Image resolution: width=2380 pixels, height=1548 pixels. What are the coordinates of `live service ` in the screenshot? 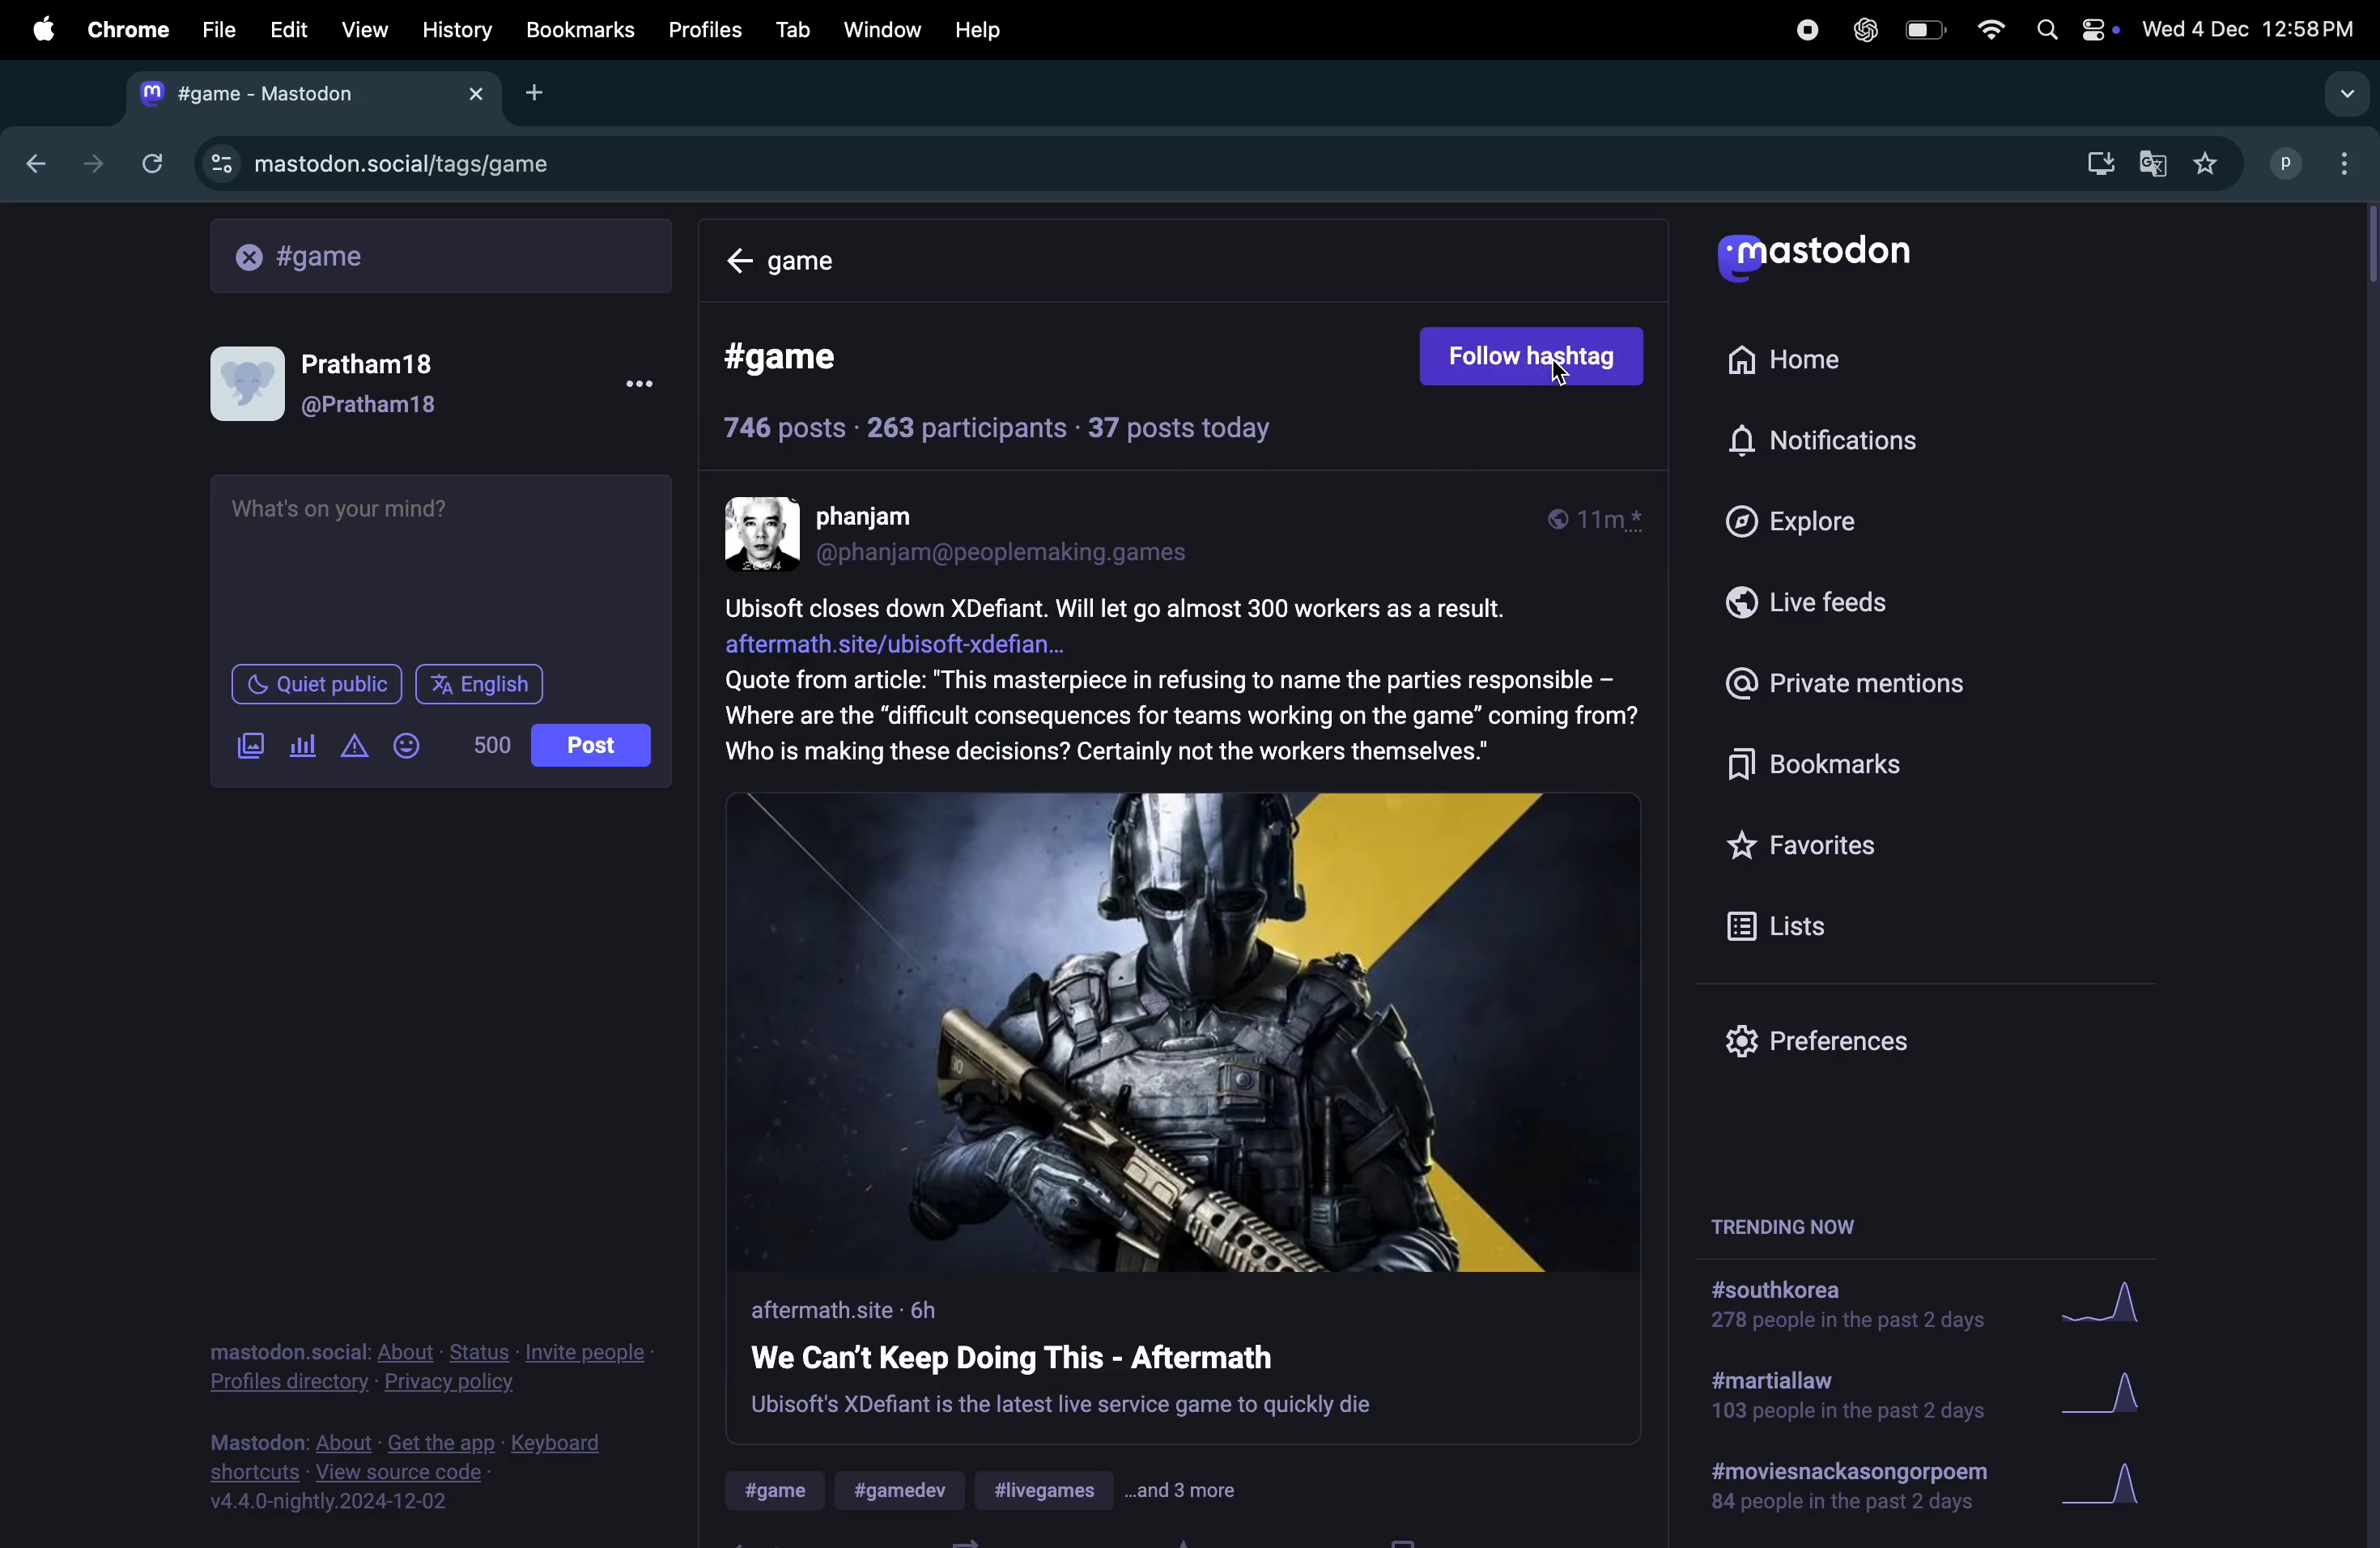 It's located at (1063, 1408).